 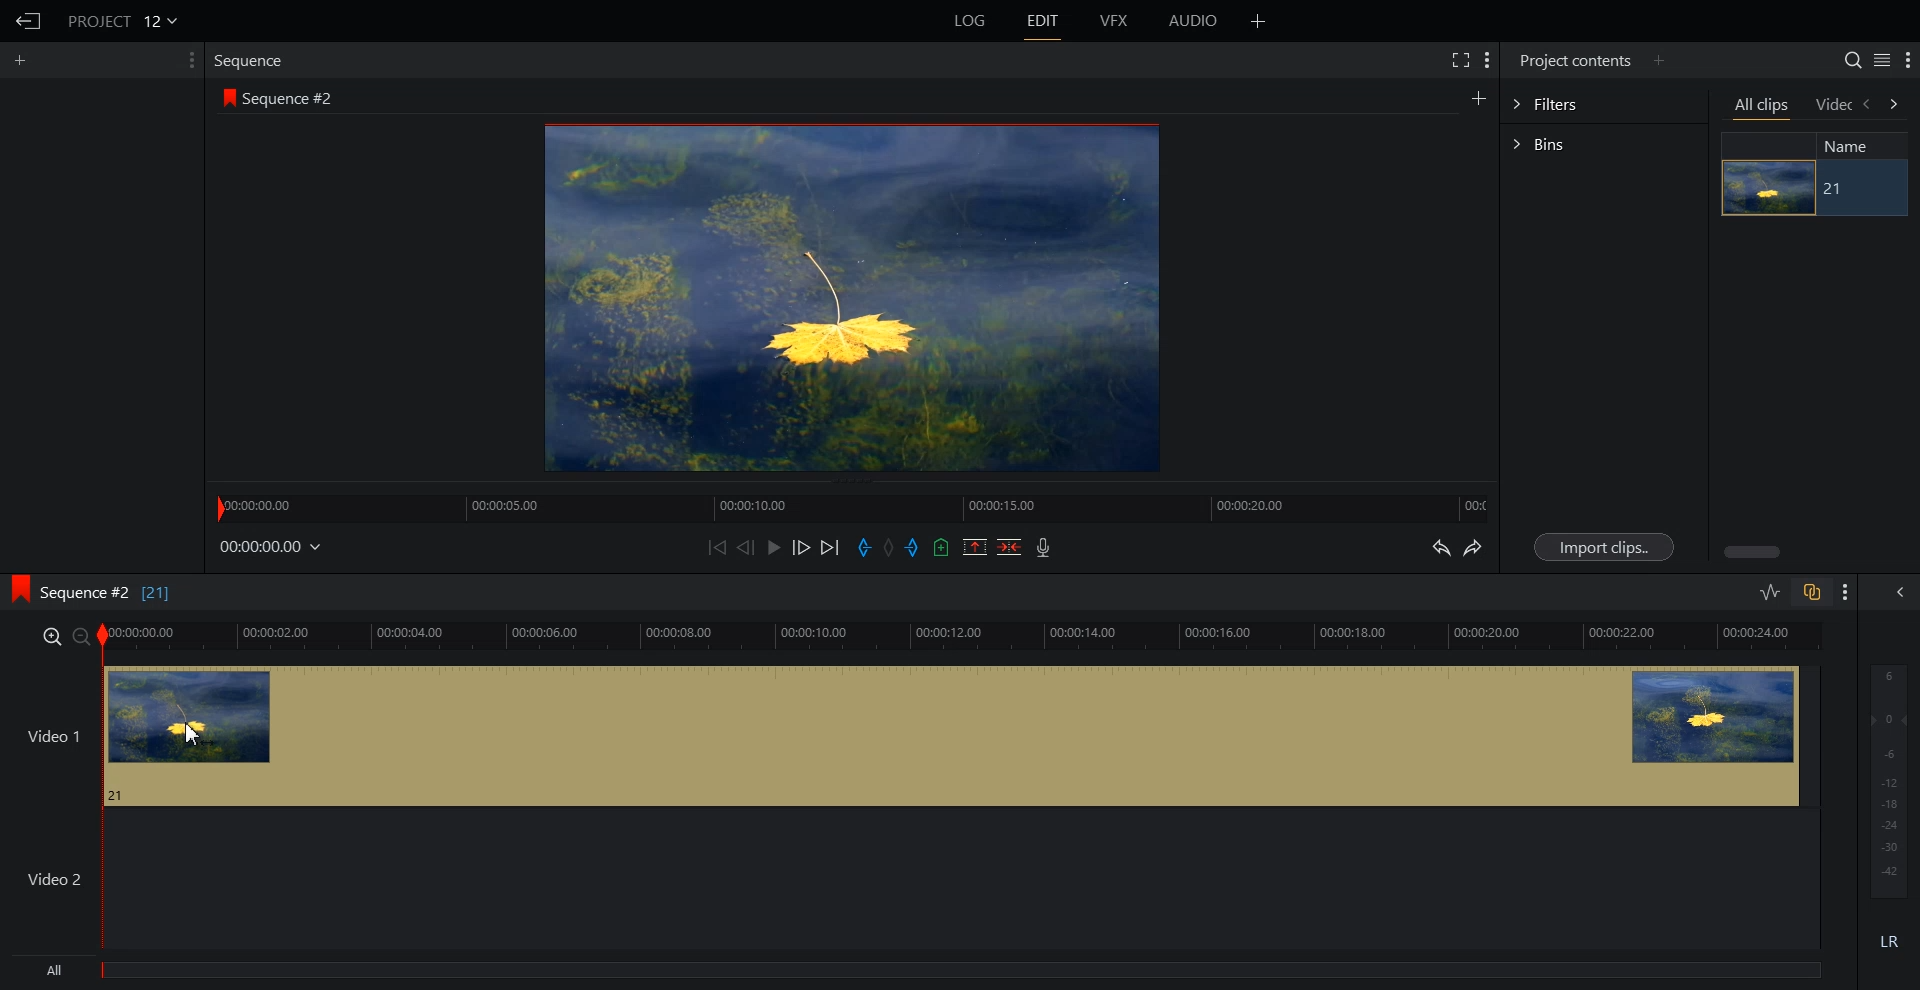 I want to click on Show All audio menu, so click(x=1898, y=592).